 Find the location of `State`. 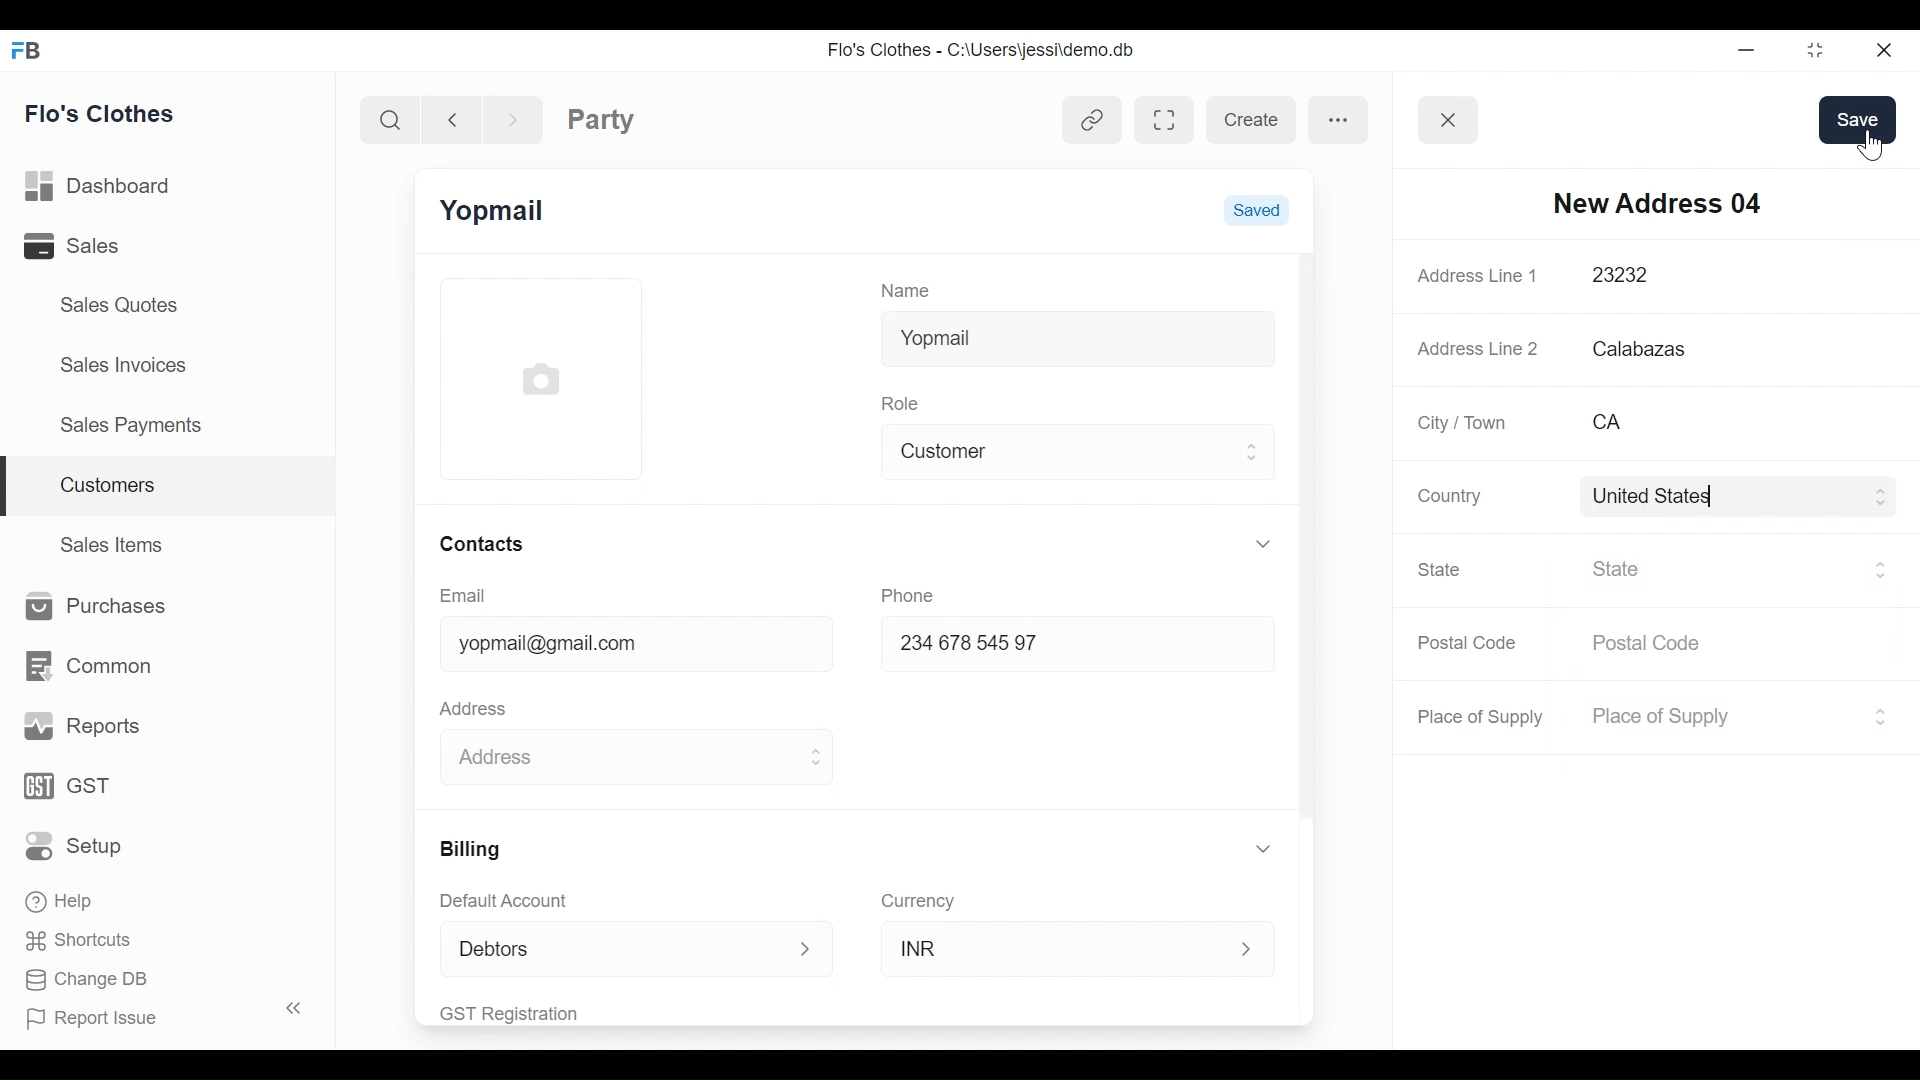

State is located at coordinates (1443, 569).